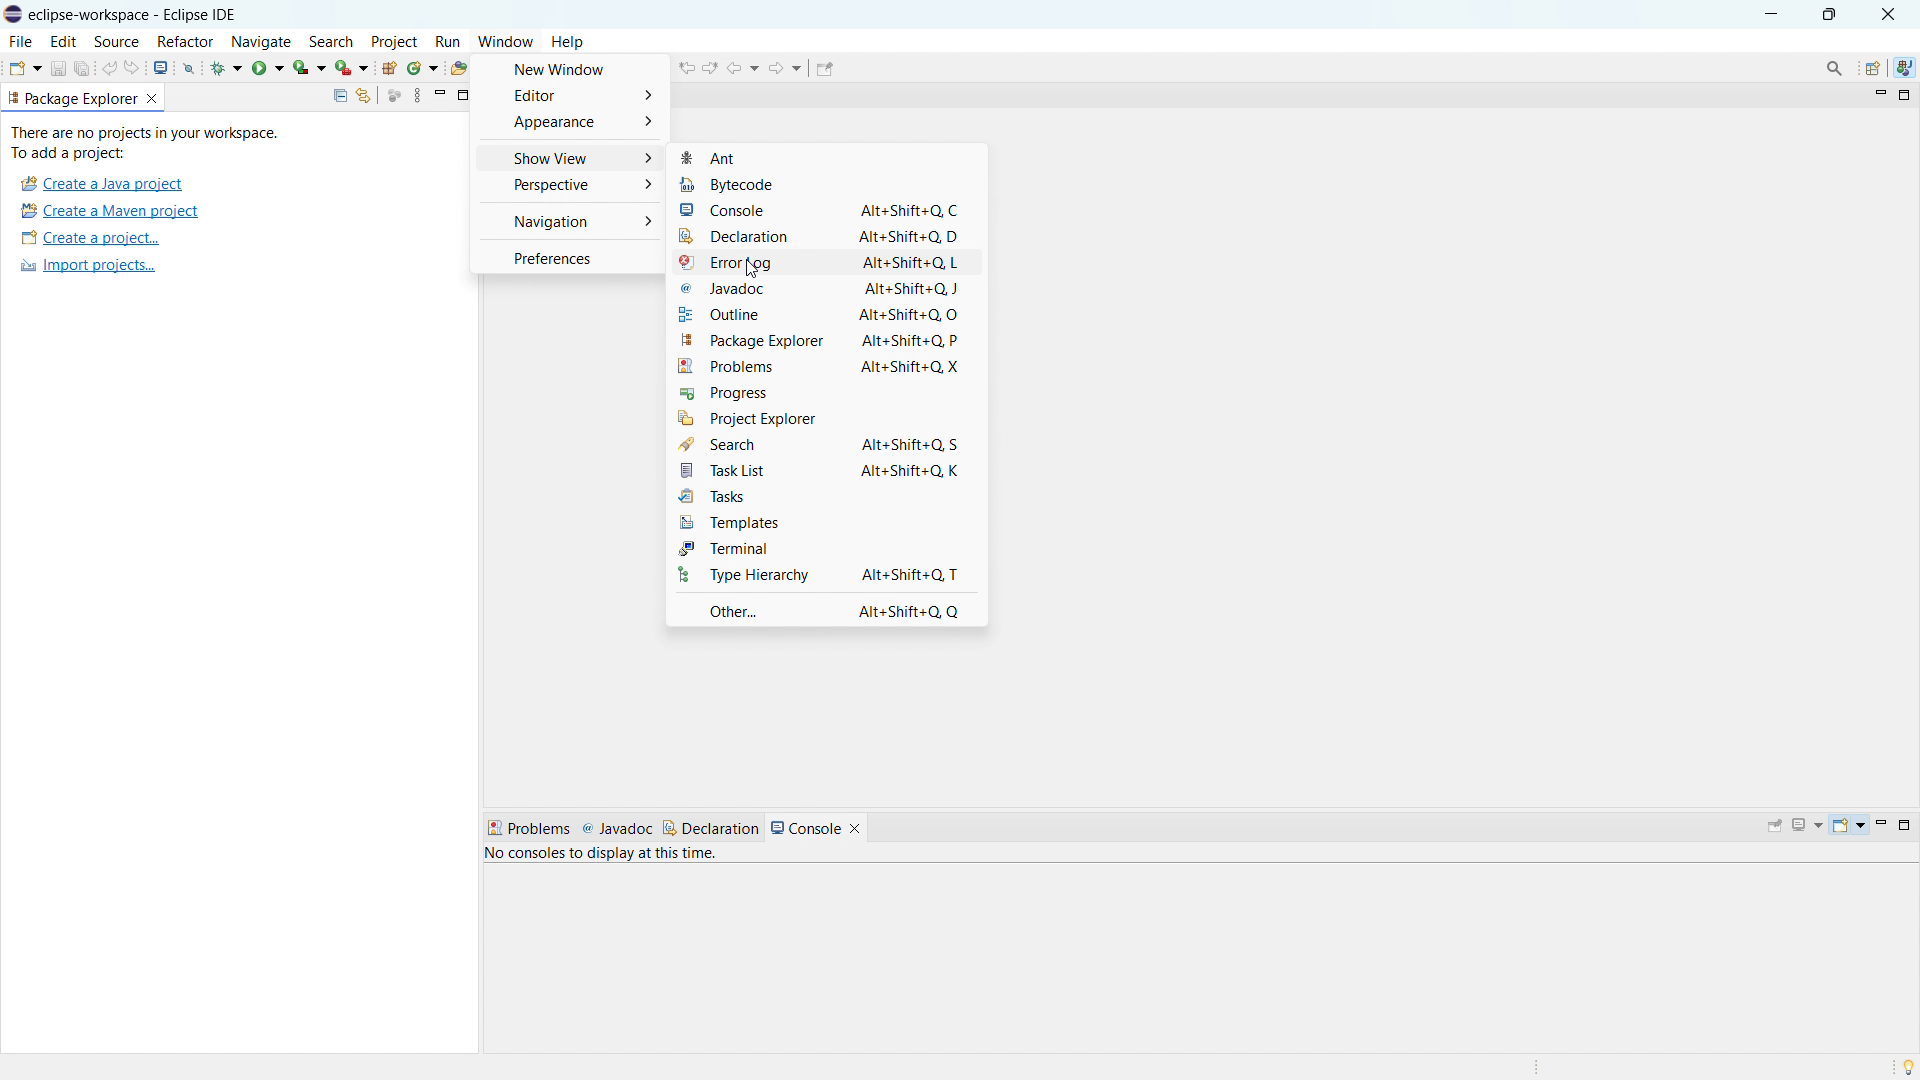  What do you see at coordinates (719, 157) in the screenshot?
I see `Ant` at bounding box center [719, 157].